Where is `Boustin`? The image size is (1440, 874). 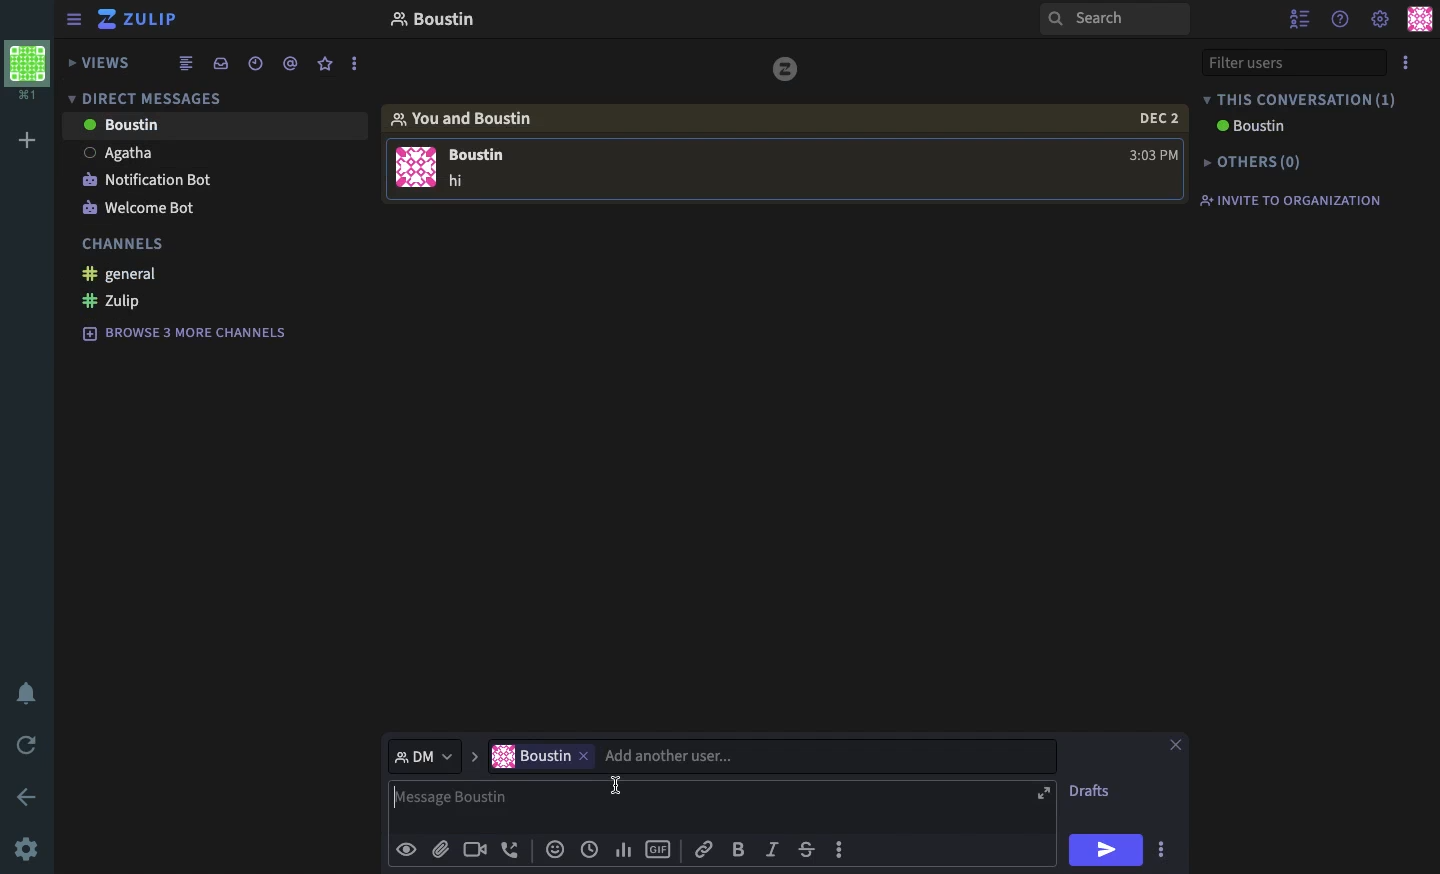 Boustin is located at coordinates (121, 124).